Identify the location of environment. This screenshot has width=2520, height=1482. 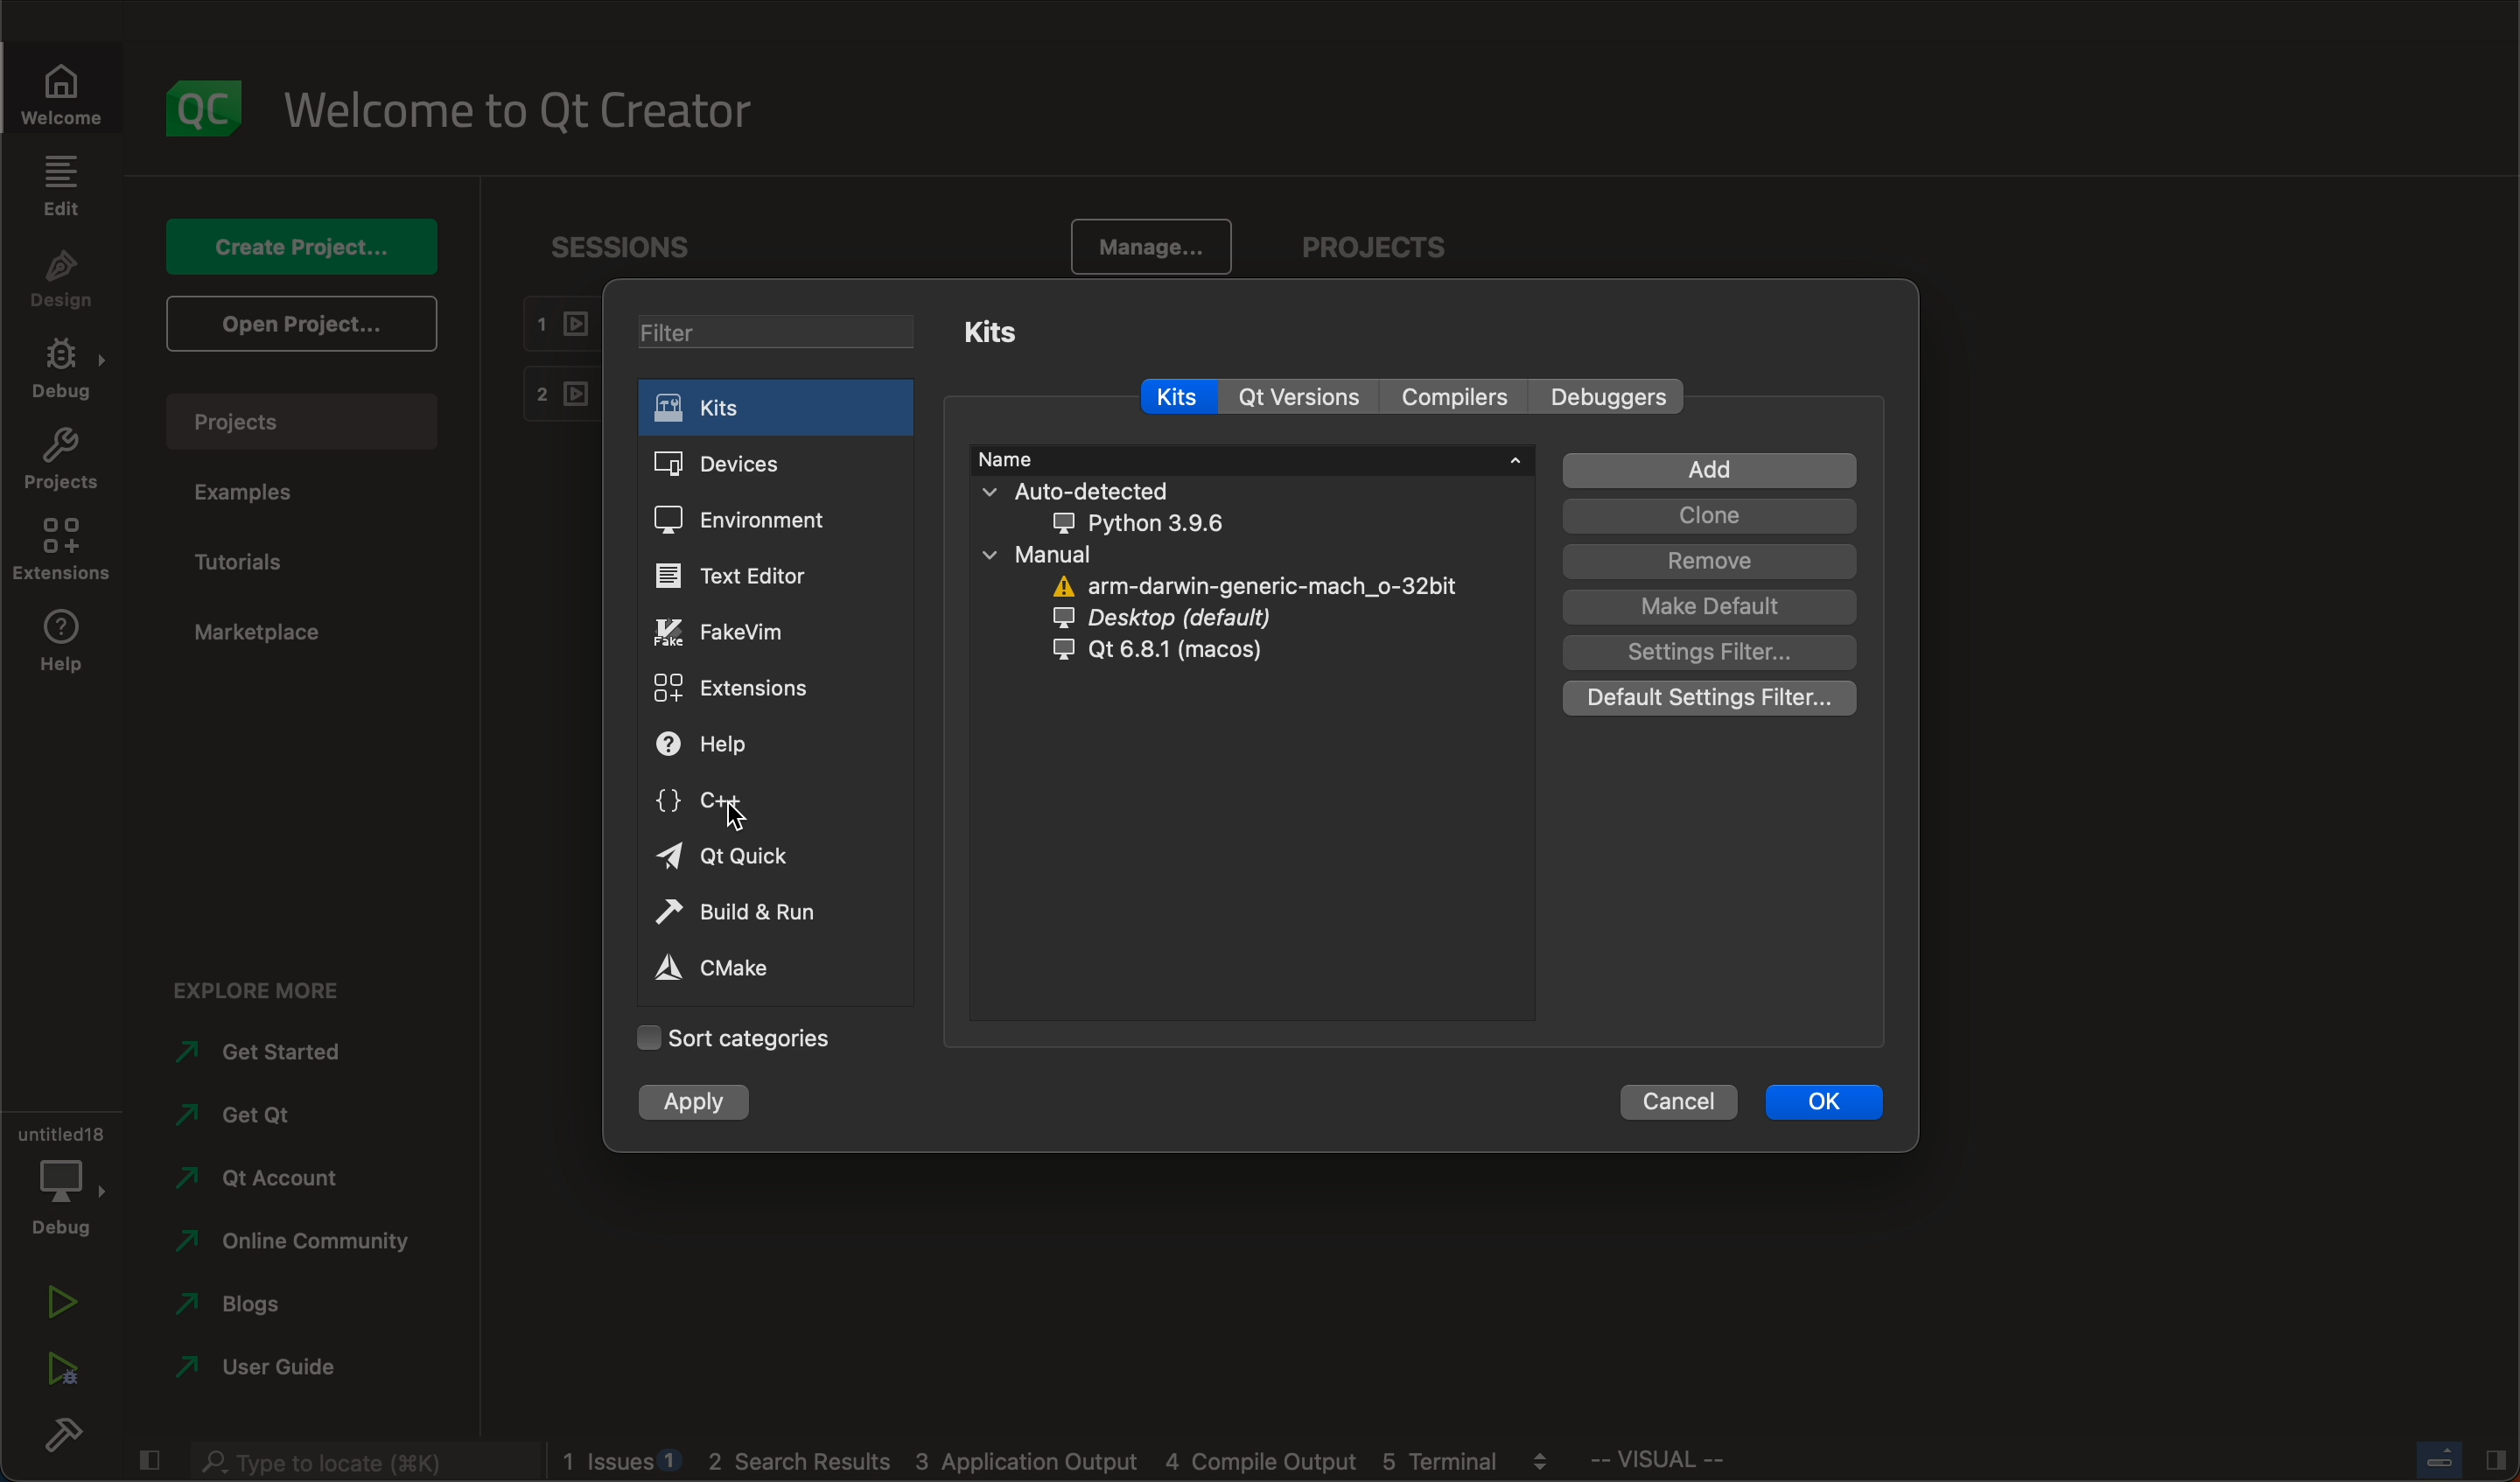
(739, 520).